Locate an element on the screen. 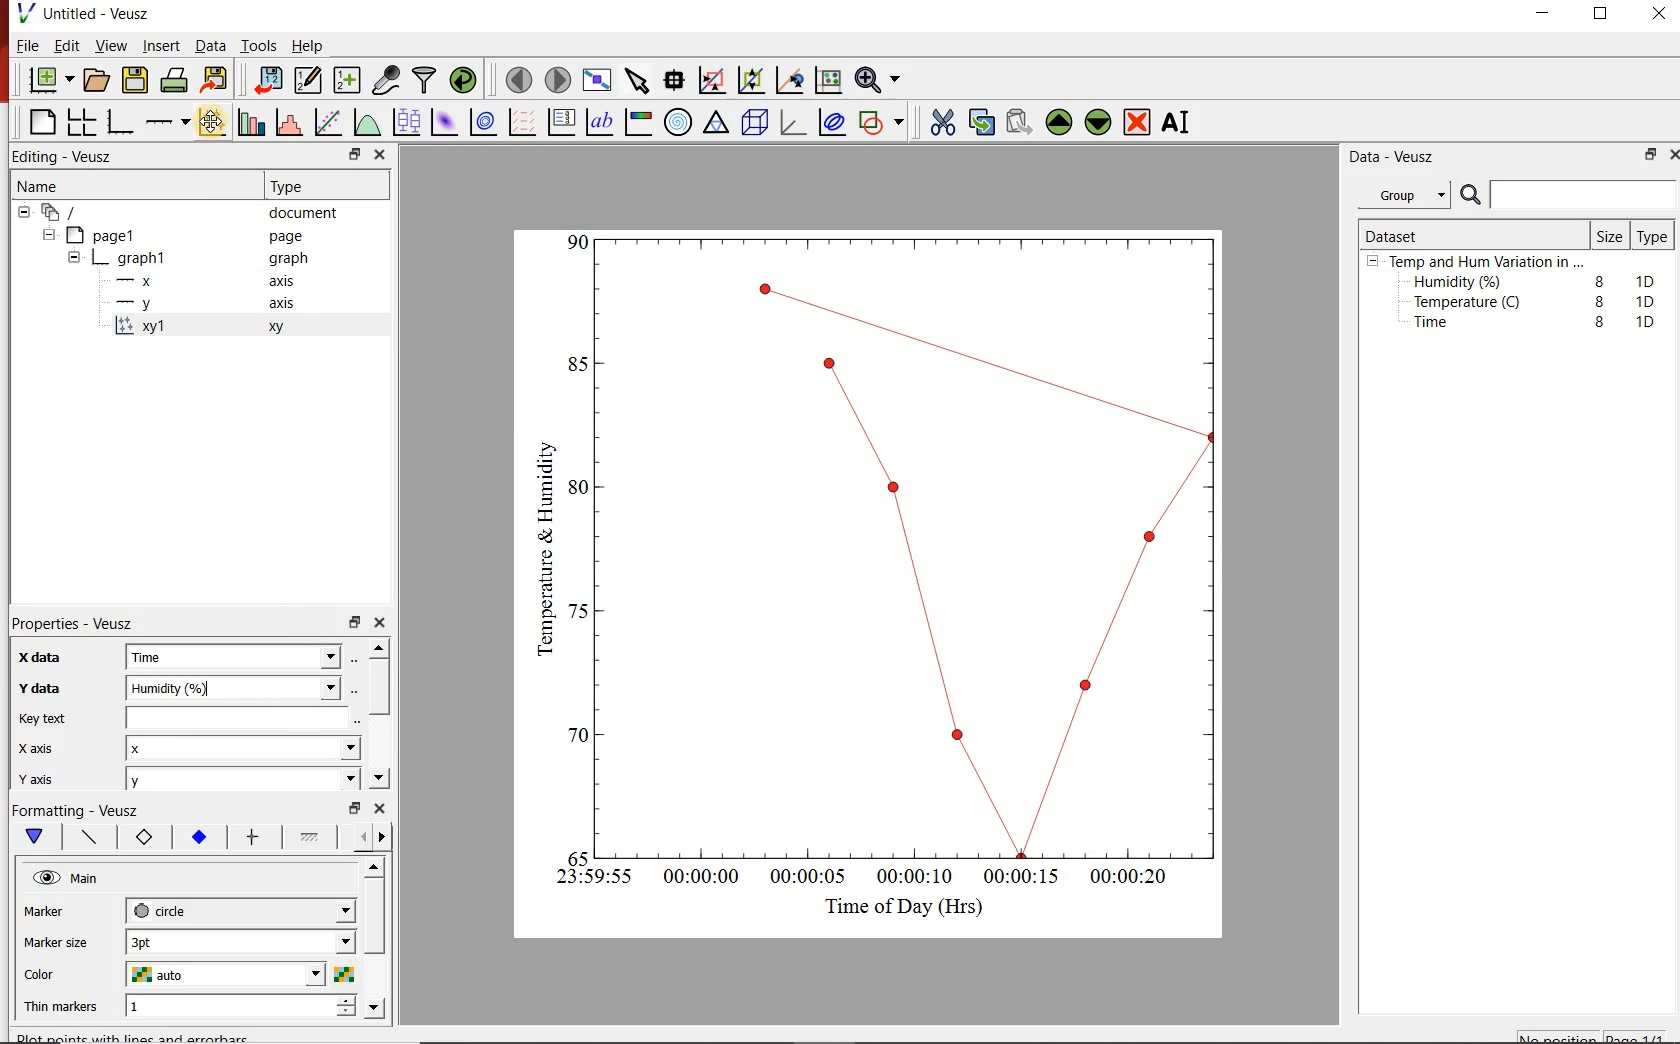 The width and height of the screenshot is (1680, 1044). x axis dropdown is located at coordinates (328, 749).